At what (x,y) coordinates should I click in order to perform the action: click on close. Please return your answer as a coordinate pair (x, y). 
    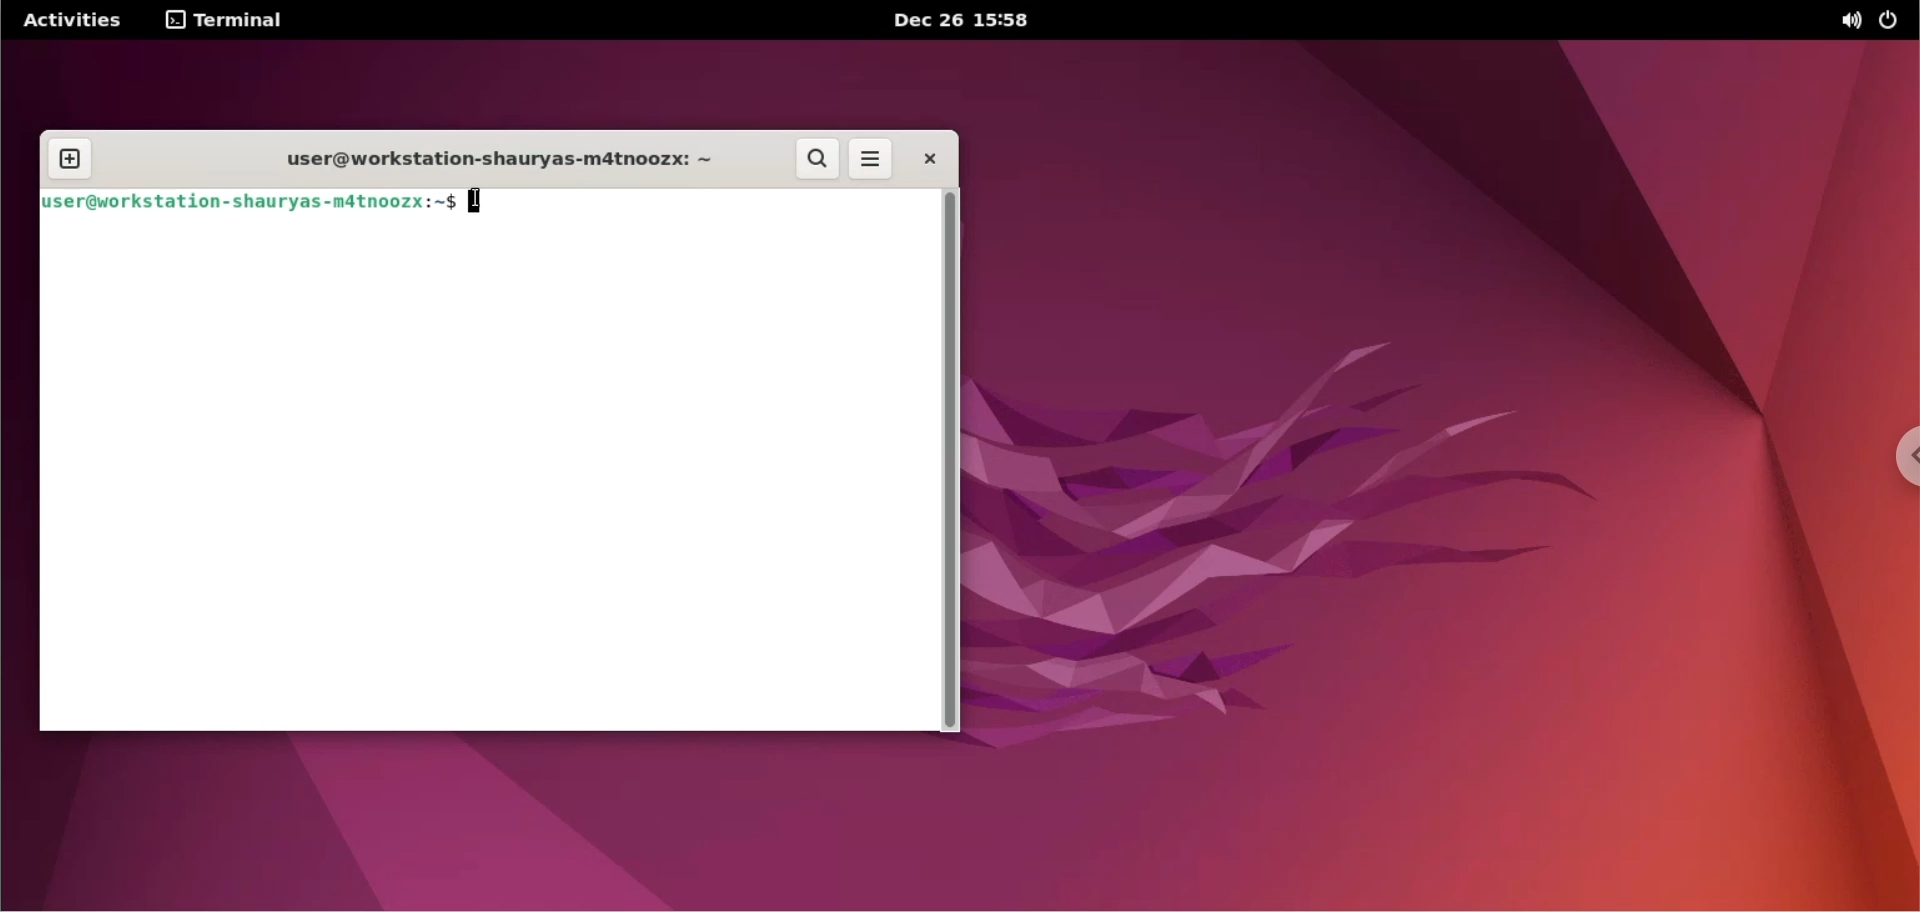
    Looking at the image, I should click on (927, 160).